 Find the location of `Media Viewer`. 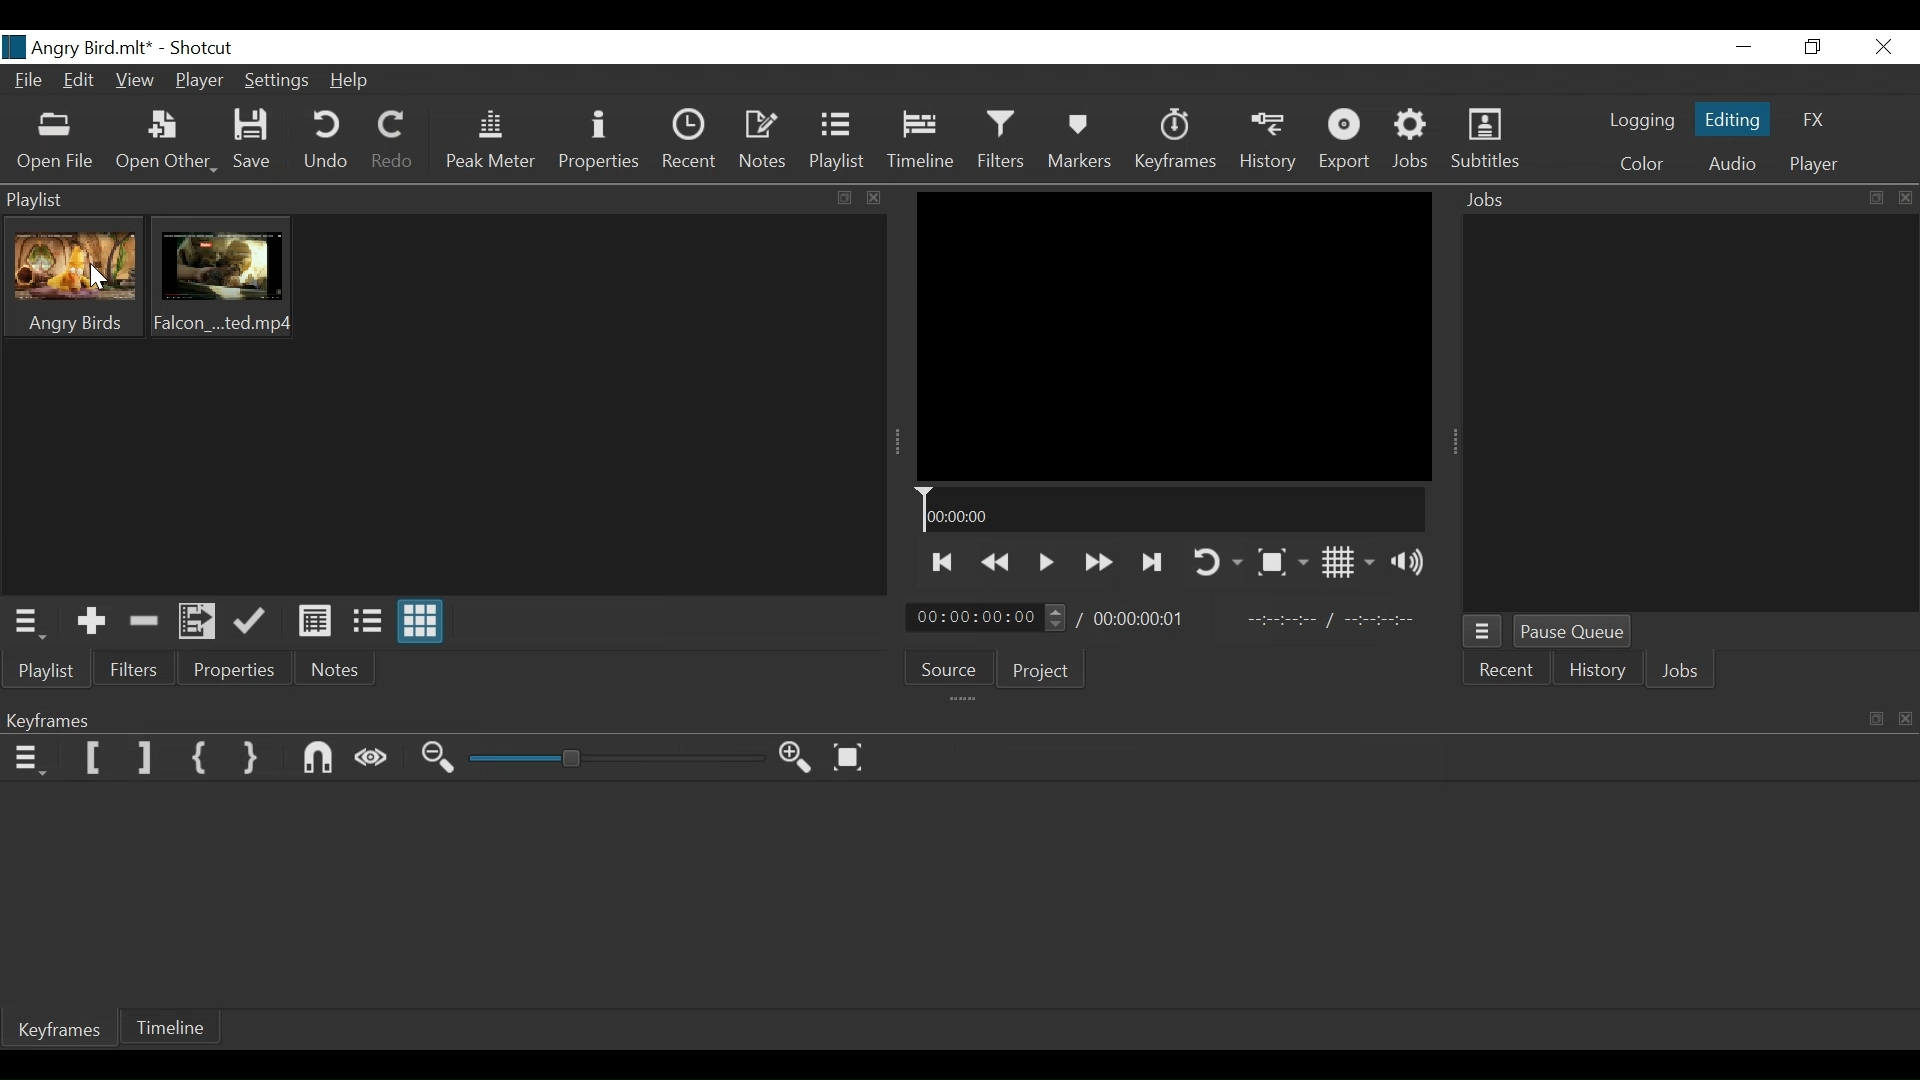

Media Viewer is located at coordinates (1175, 336).